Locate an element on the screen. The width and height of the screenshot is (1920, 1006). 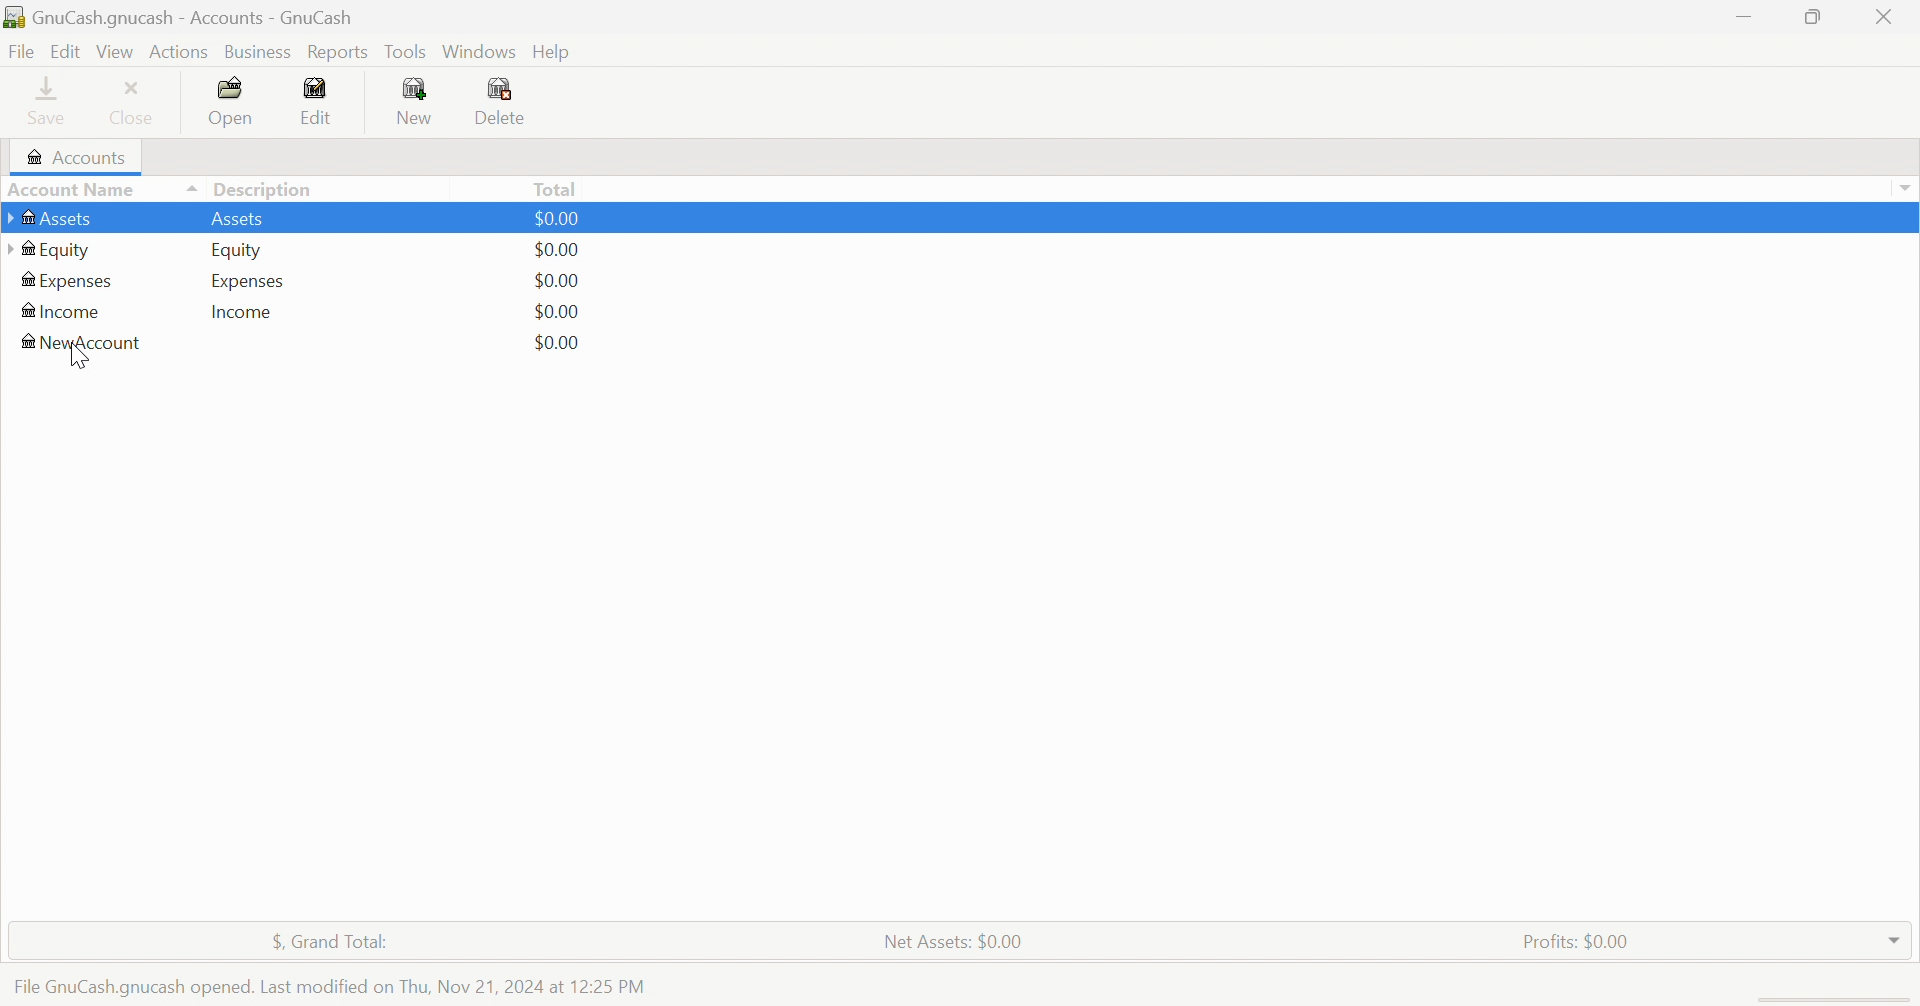
cursor is located at coordinates (78, 359).